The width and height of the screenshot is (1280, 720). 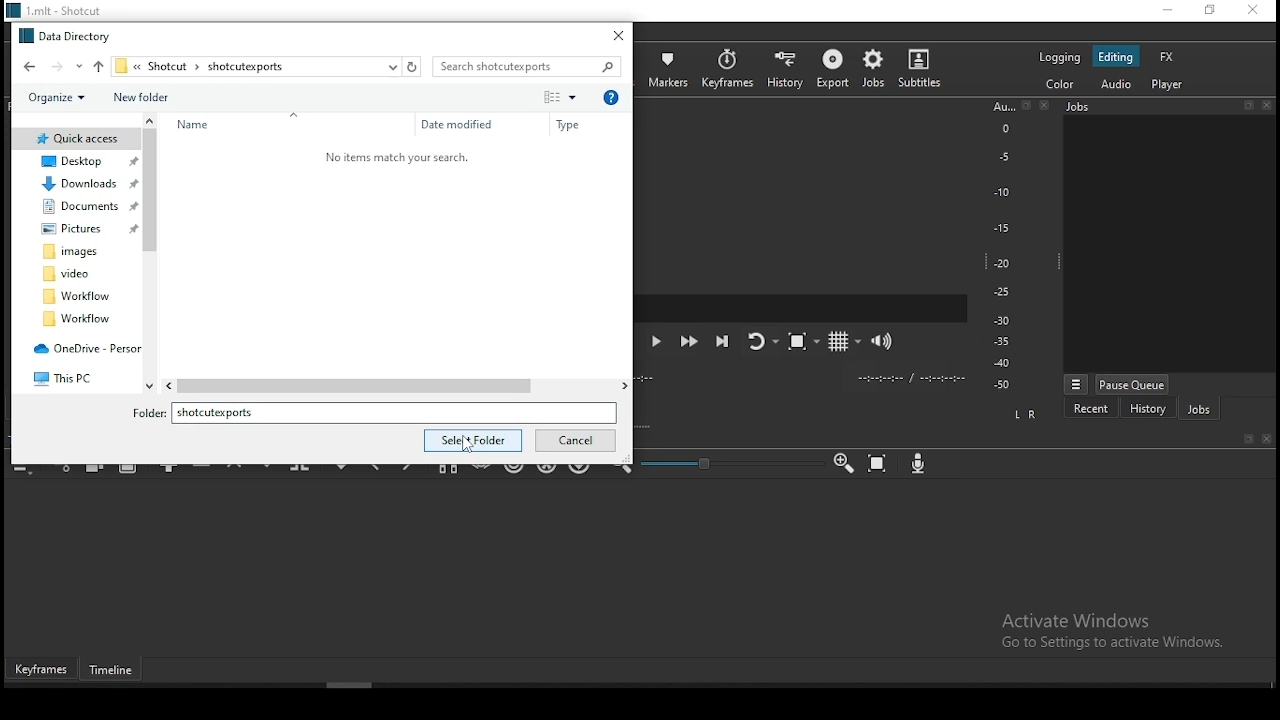 I want to click on Bookmark, so click(x=1247, y=104).